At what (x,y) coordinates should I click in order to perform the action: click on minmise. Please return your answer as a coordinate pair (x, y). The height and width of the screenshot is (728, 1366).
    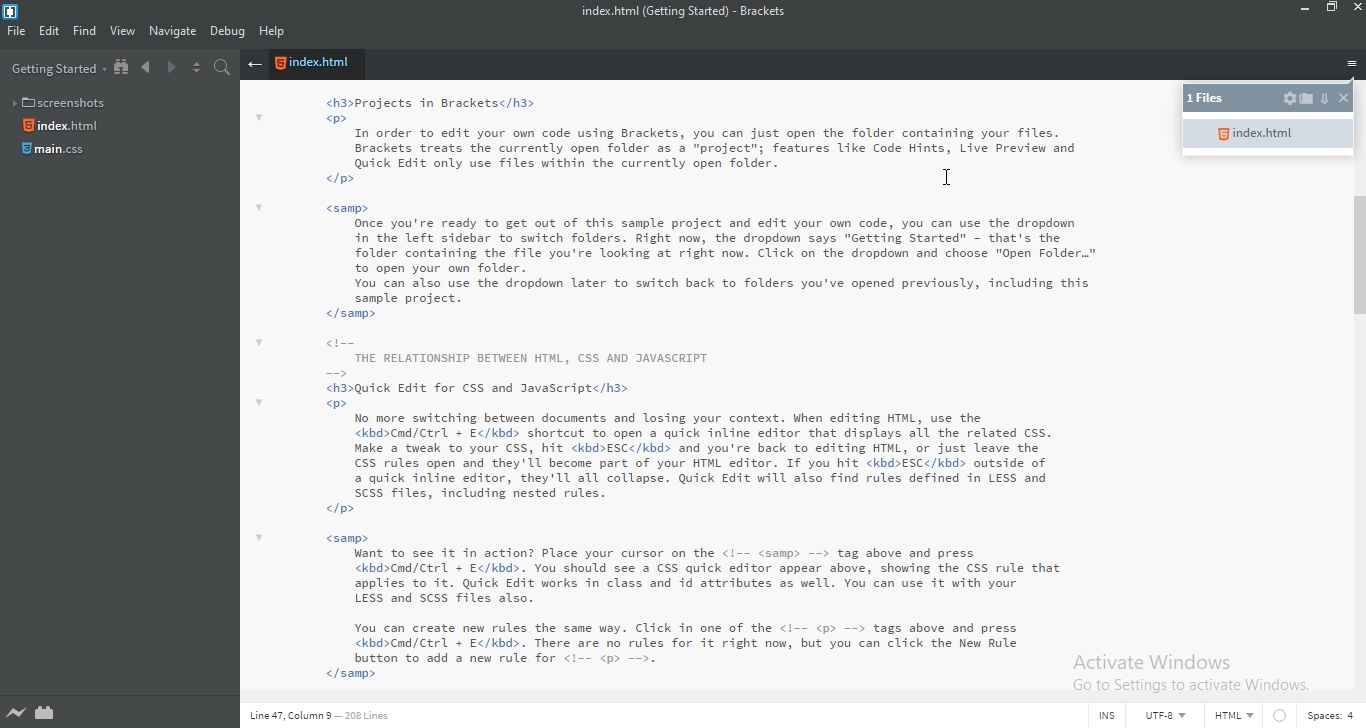
    Looking at the image, I should click on (1301, 10).